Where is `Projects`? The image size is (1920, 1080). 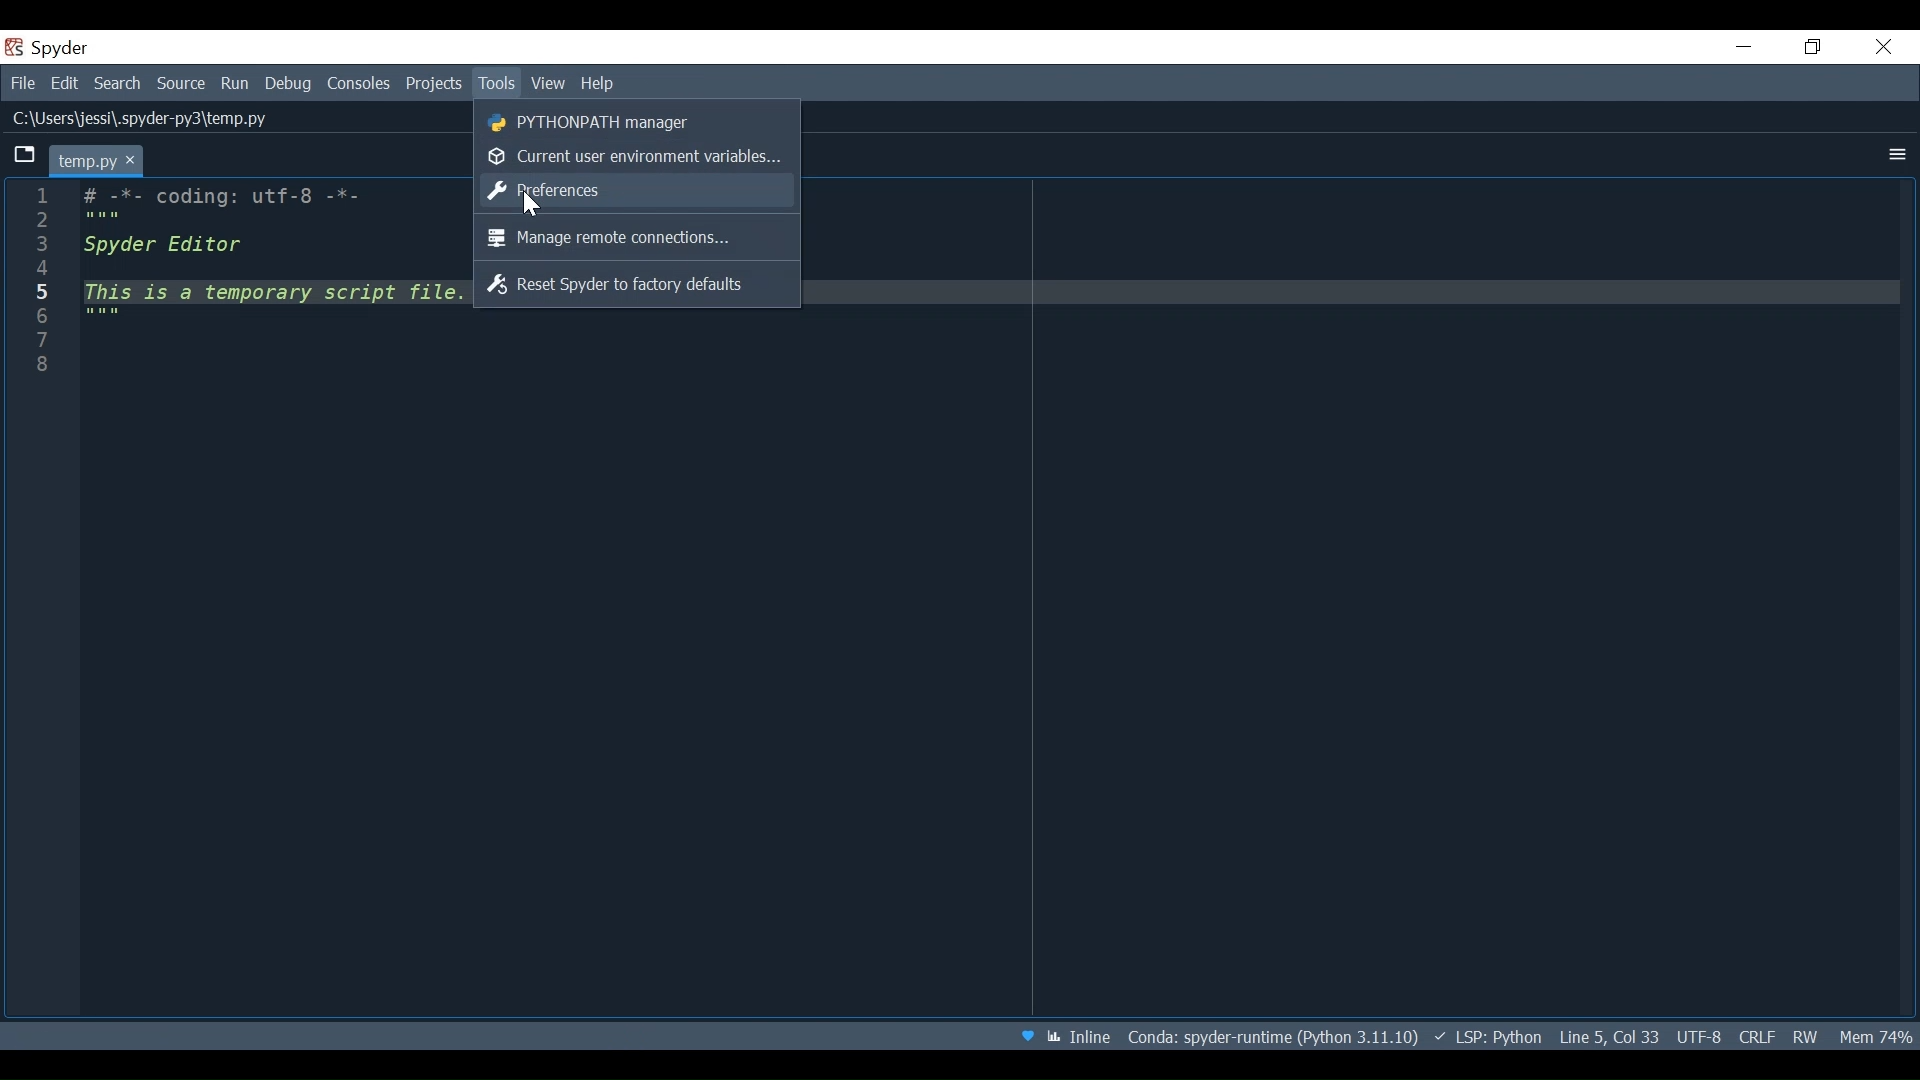 Projects is located at coordinates (433, 85).